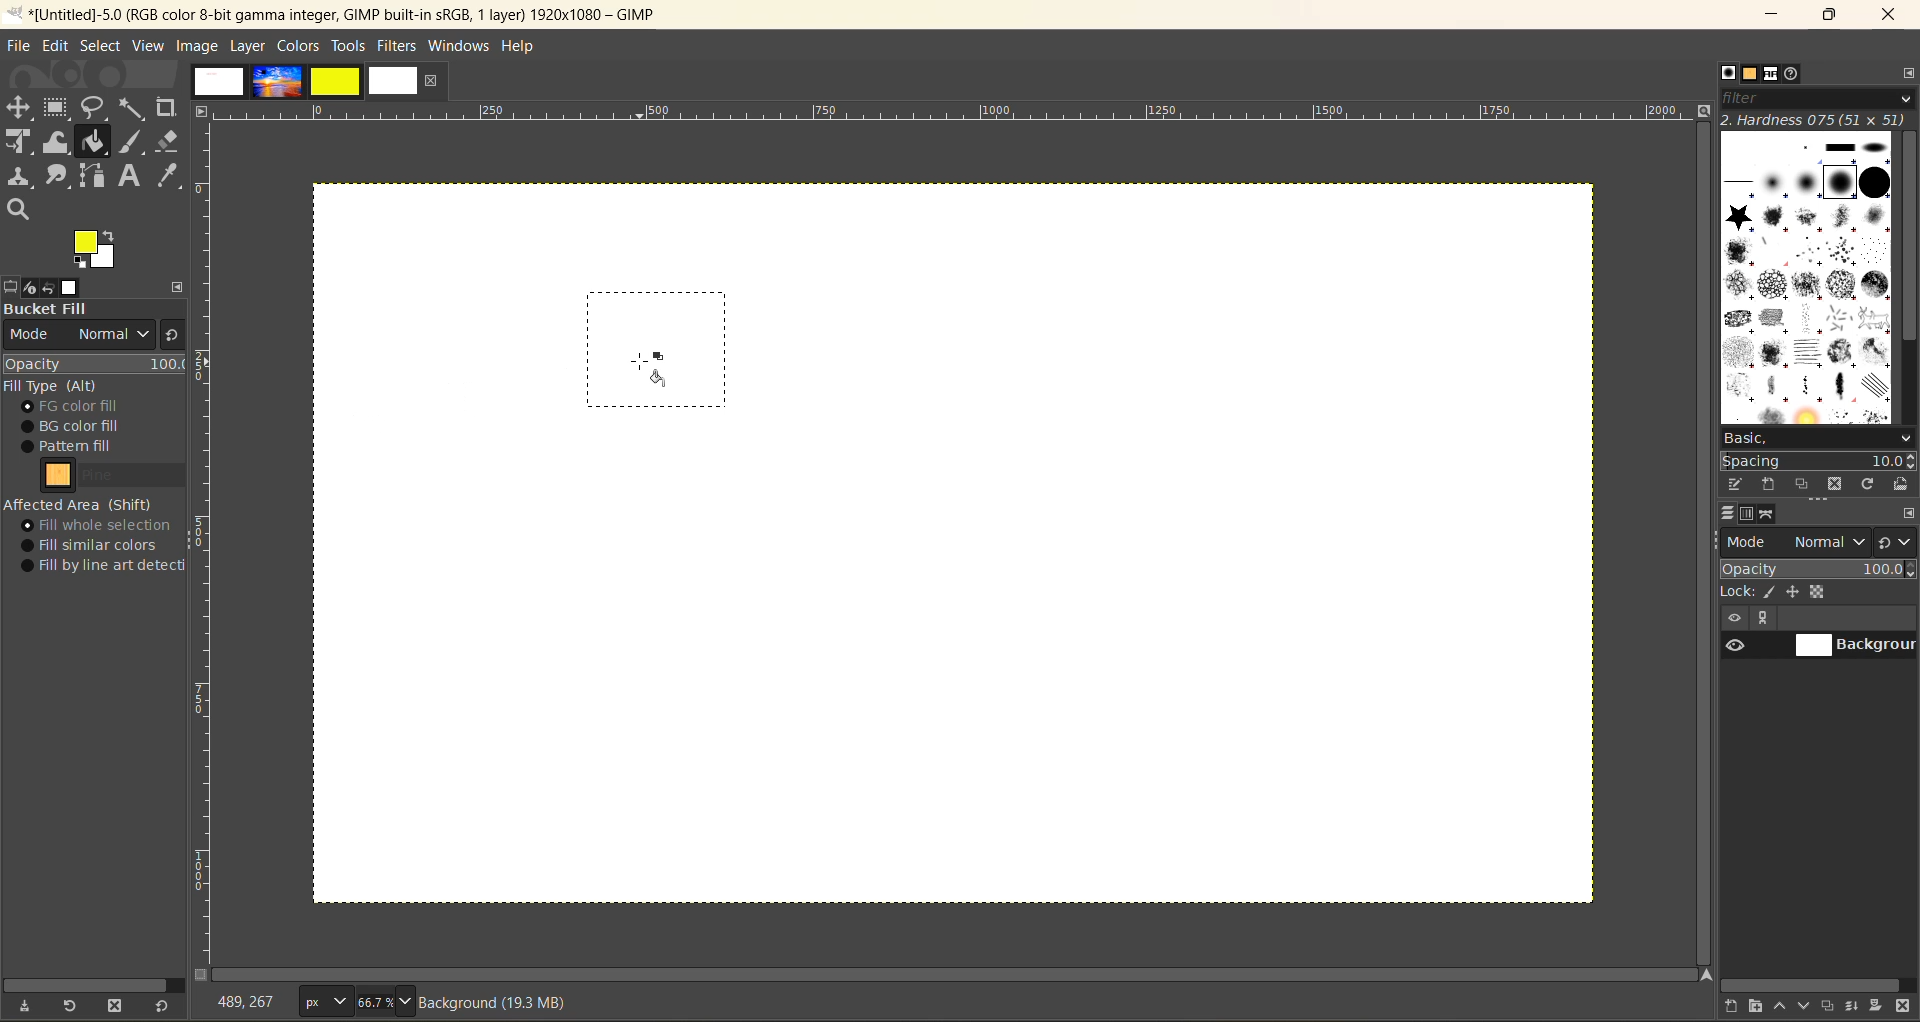 This screenshot has width=1920, height=1022. I want to click on view, so click(146, 46).